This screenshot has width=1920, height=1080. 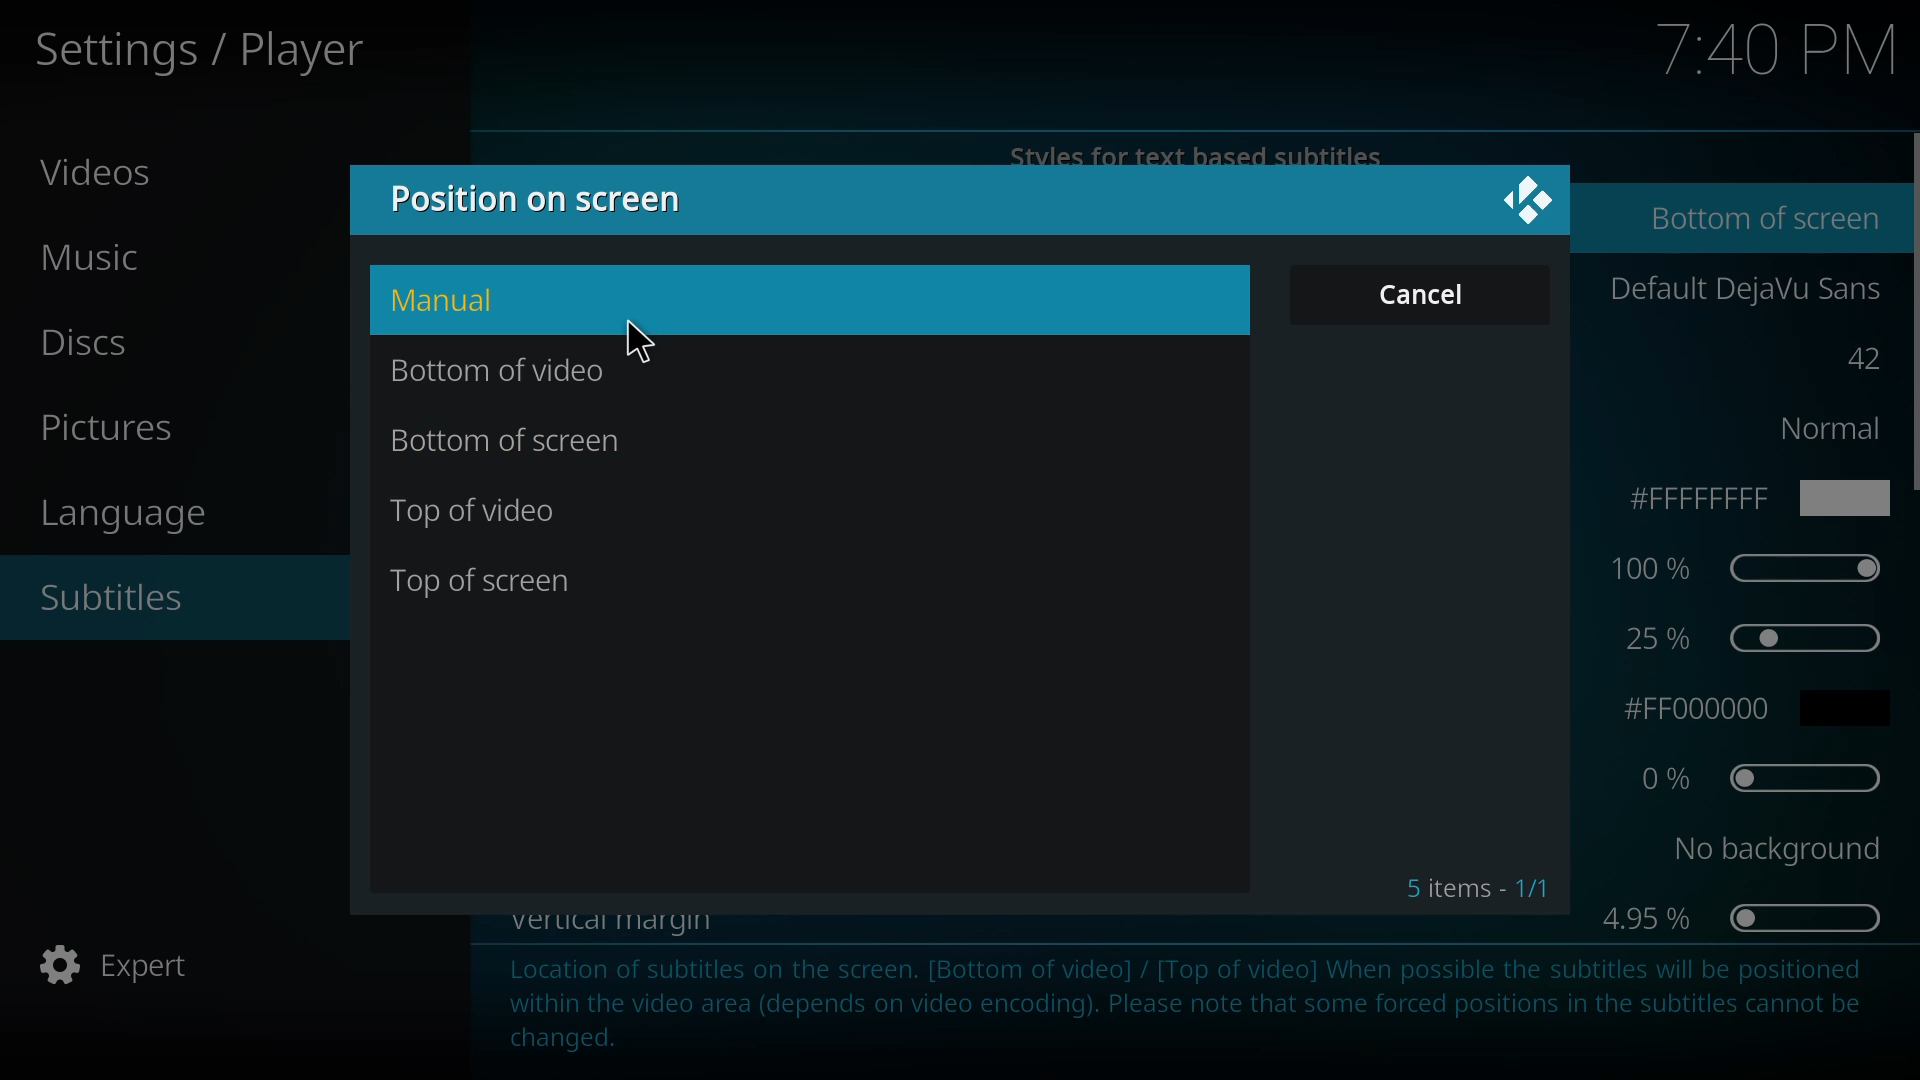 I want to click on ffff, so click(x=1746, y=499).